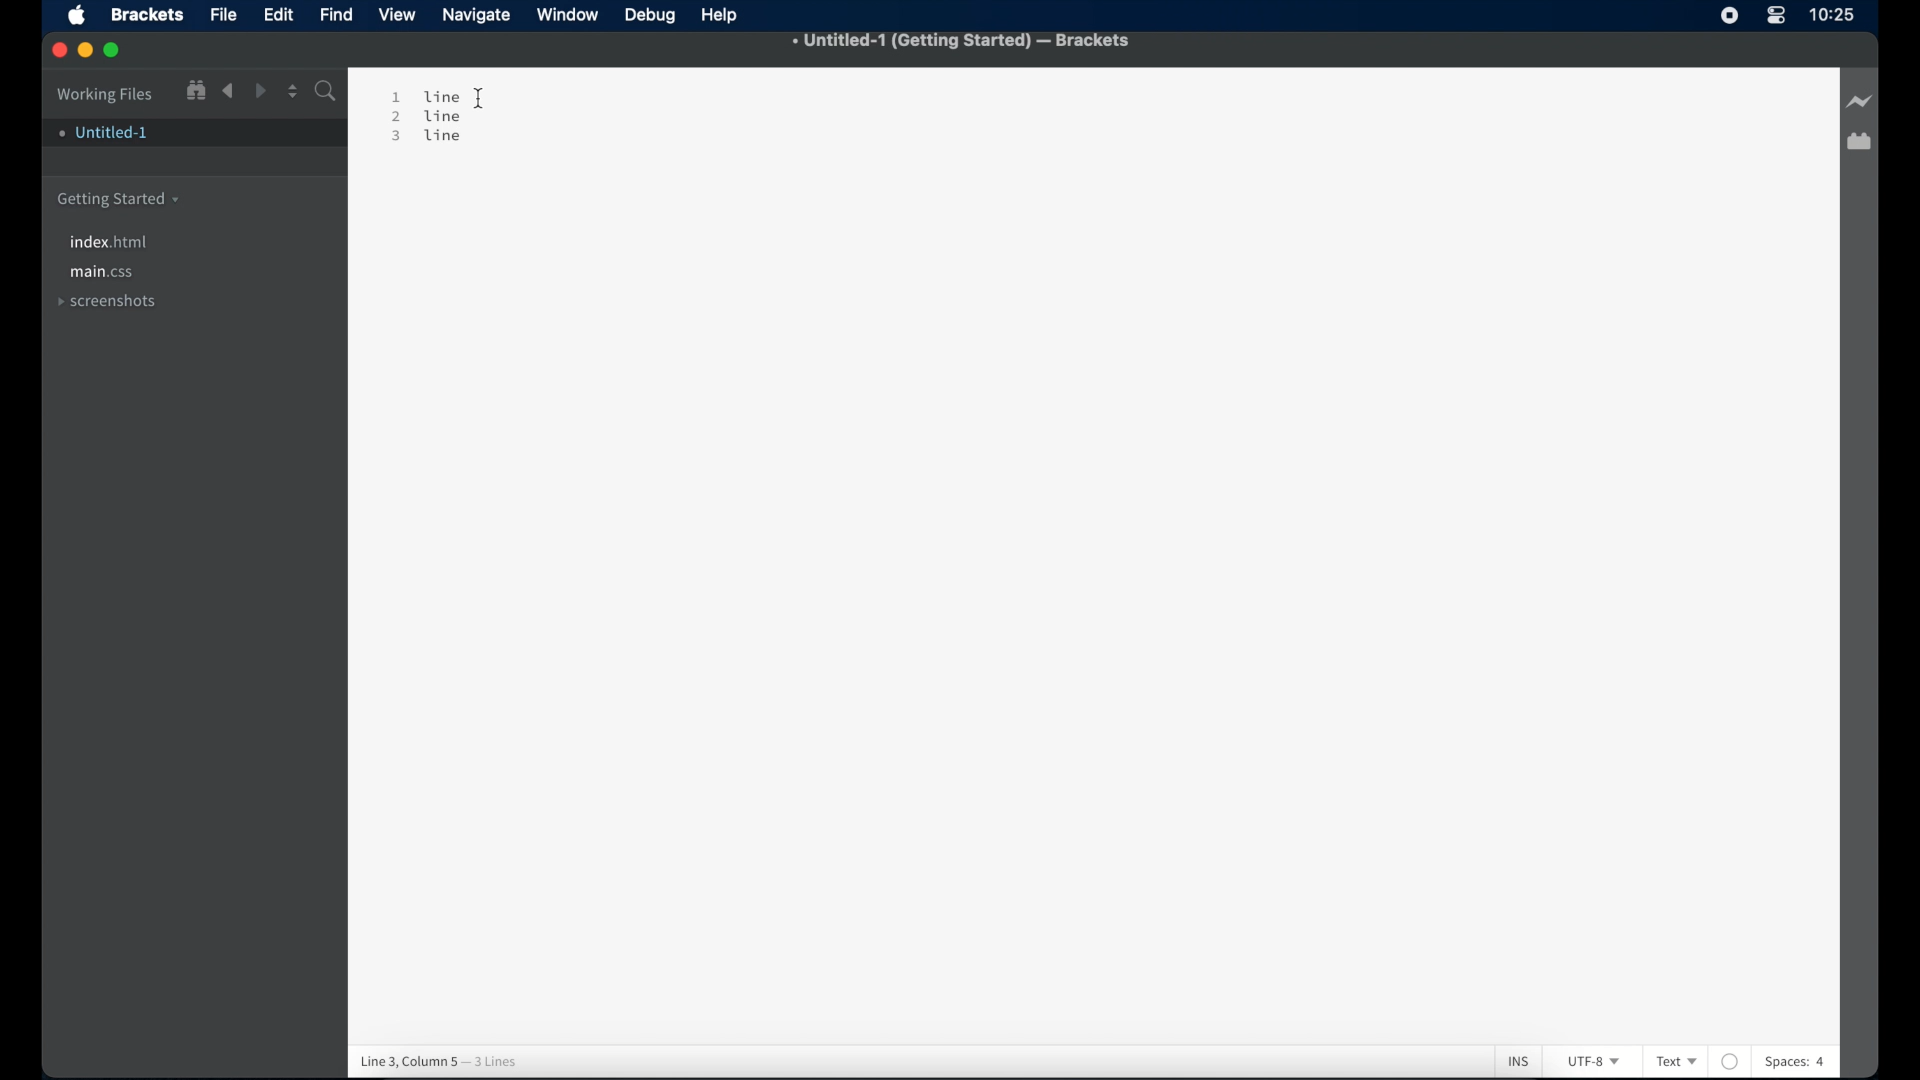 This screenshot has width=1920, height=1080. Describe the element at coordinates (1595, 1061) in the screenshot. I see `utf-8 menu` at that location.